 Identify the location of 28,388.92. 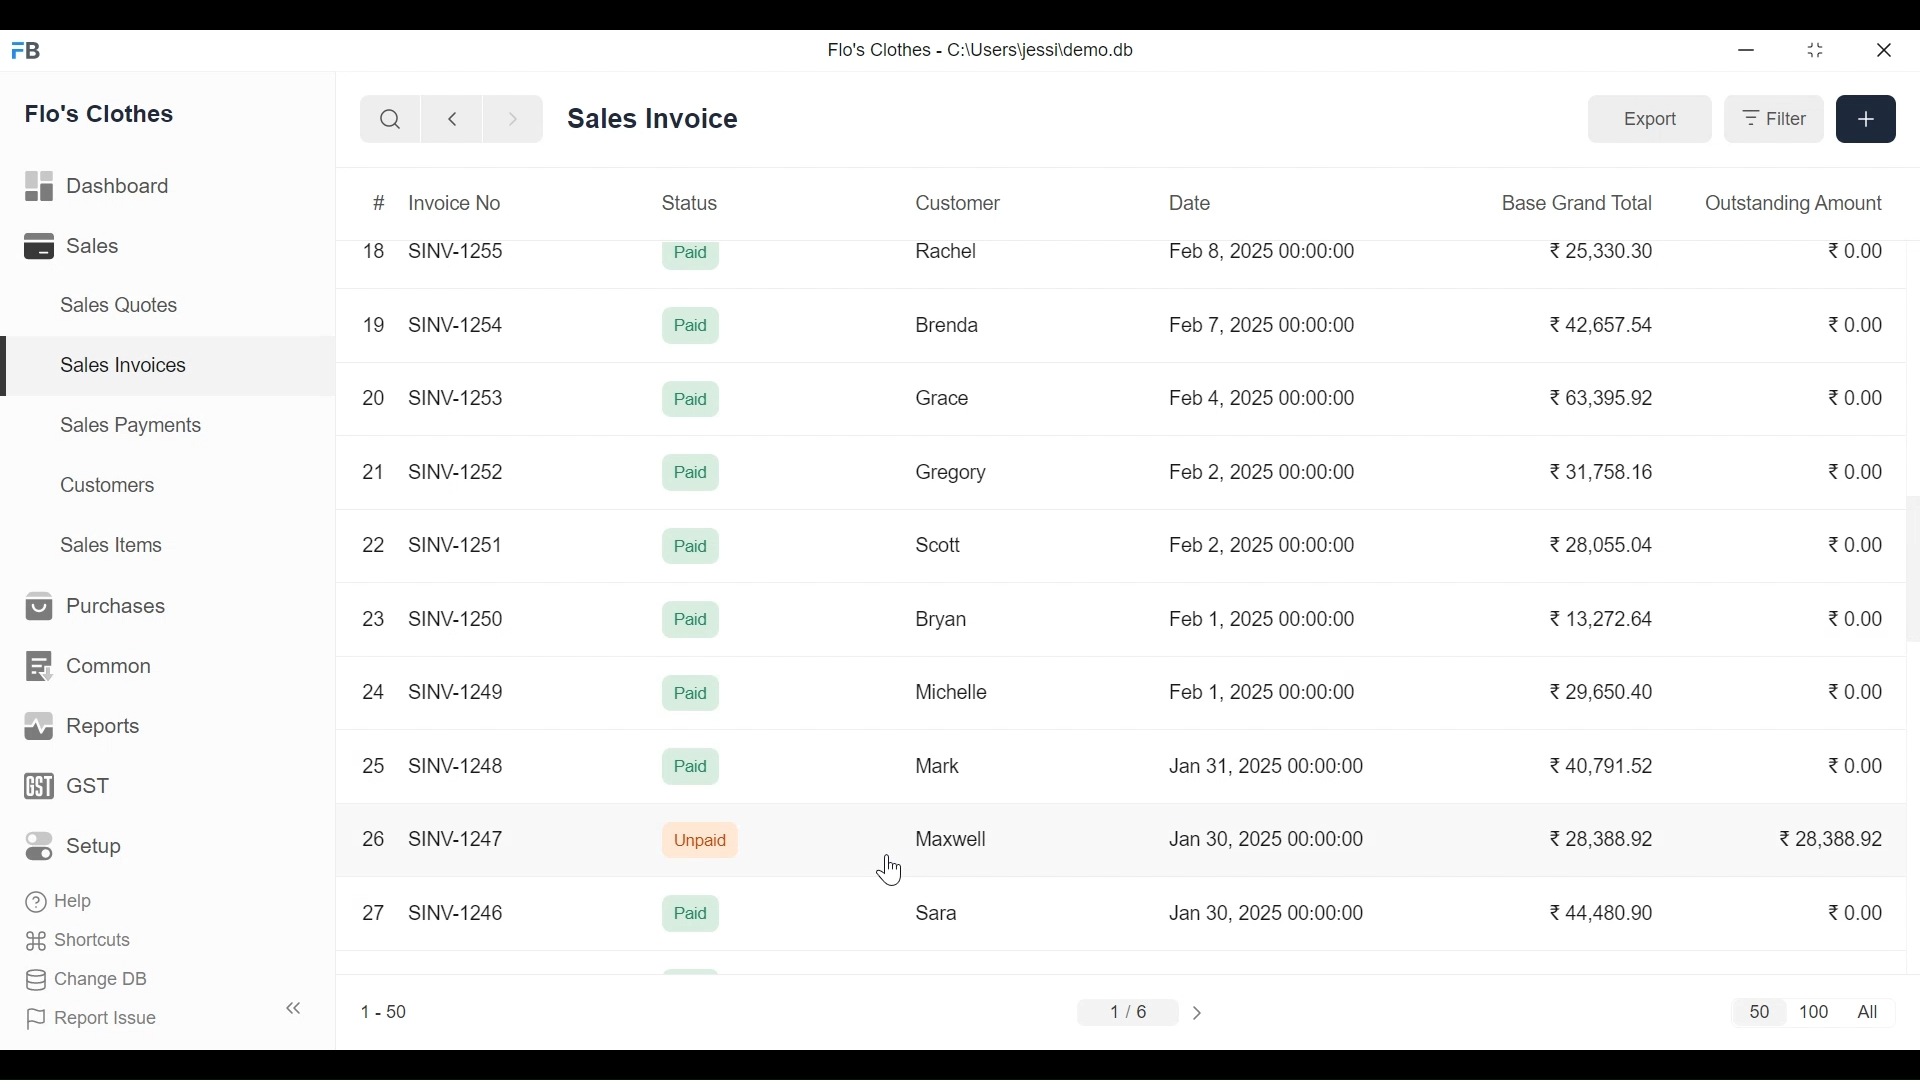
(1831, 838).